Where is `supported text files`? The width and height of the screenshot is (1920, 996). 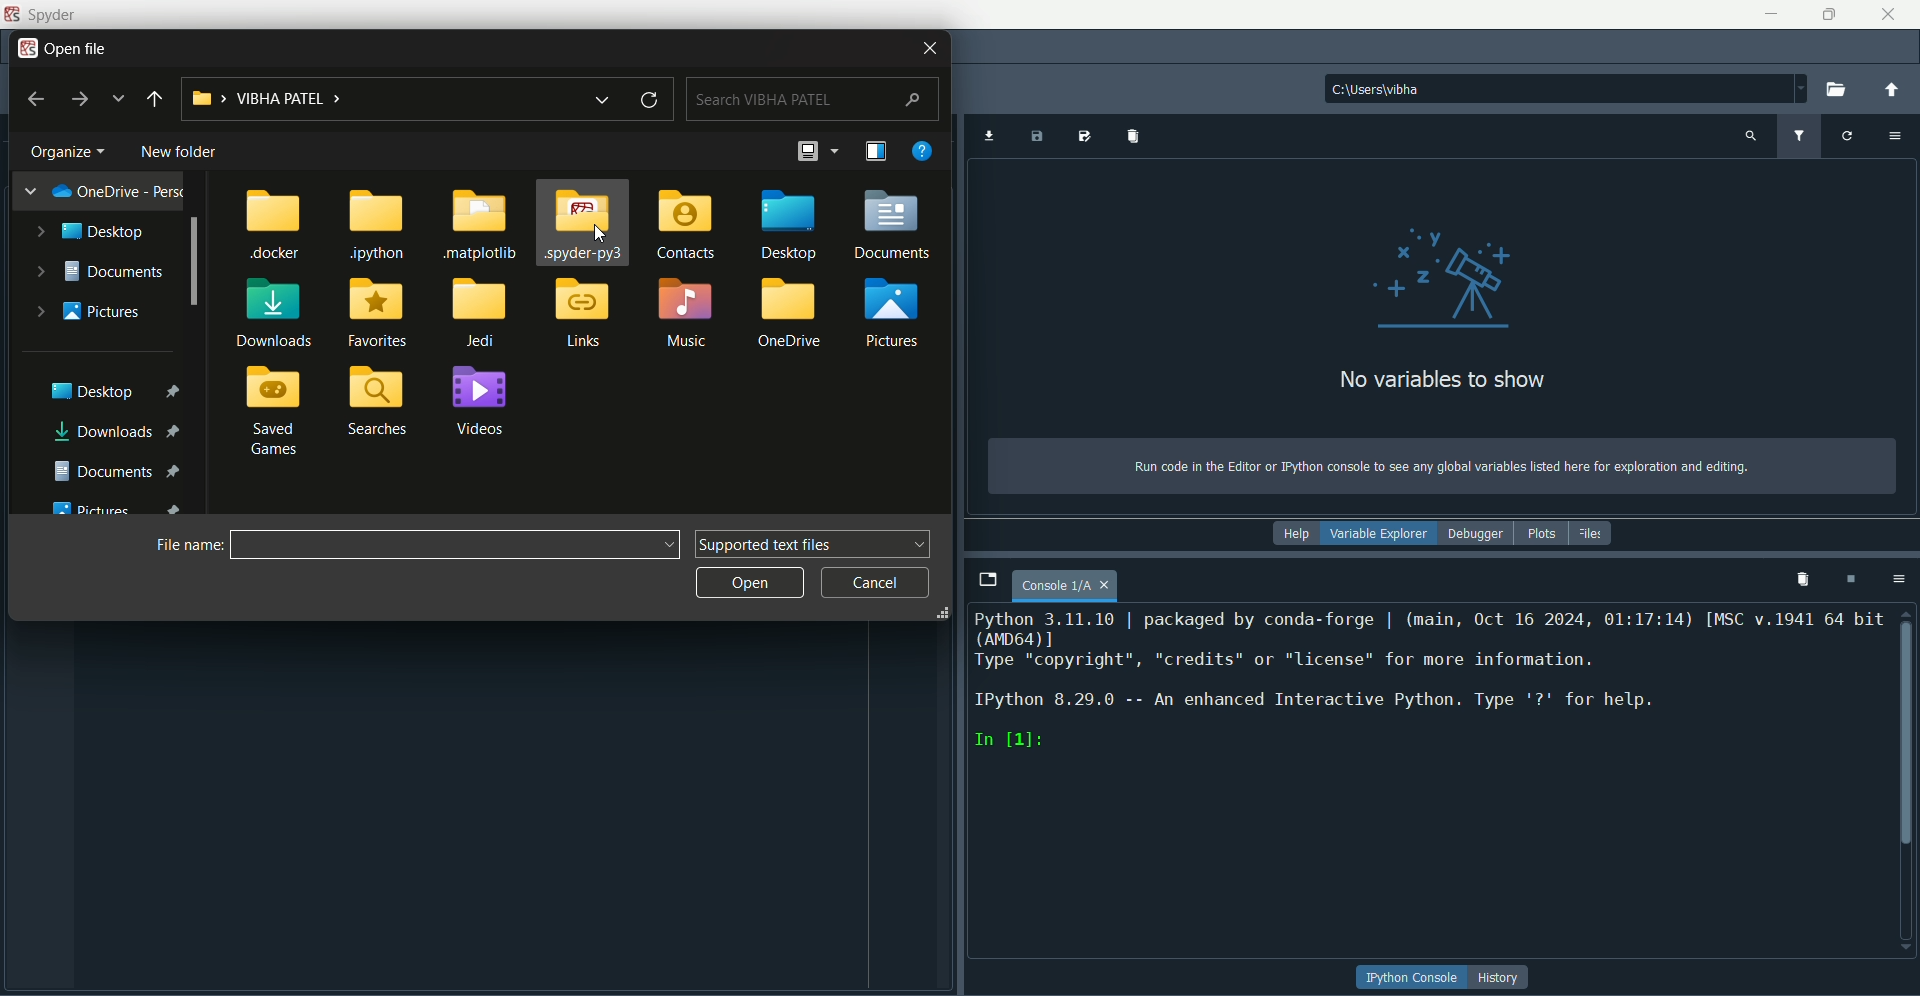
supported text files is located at coordinates (815, 543).